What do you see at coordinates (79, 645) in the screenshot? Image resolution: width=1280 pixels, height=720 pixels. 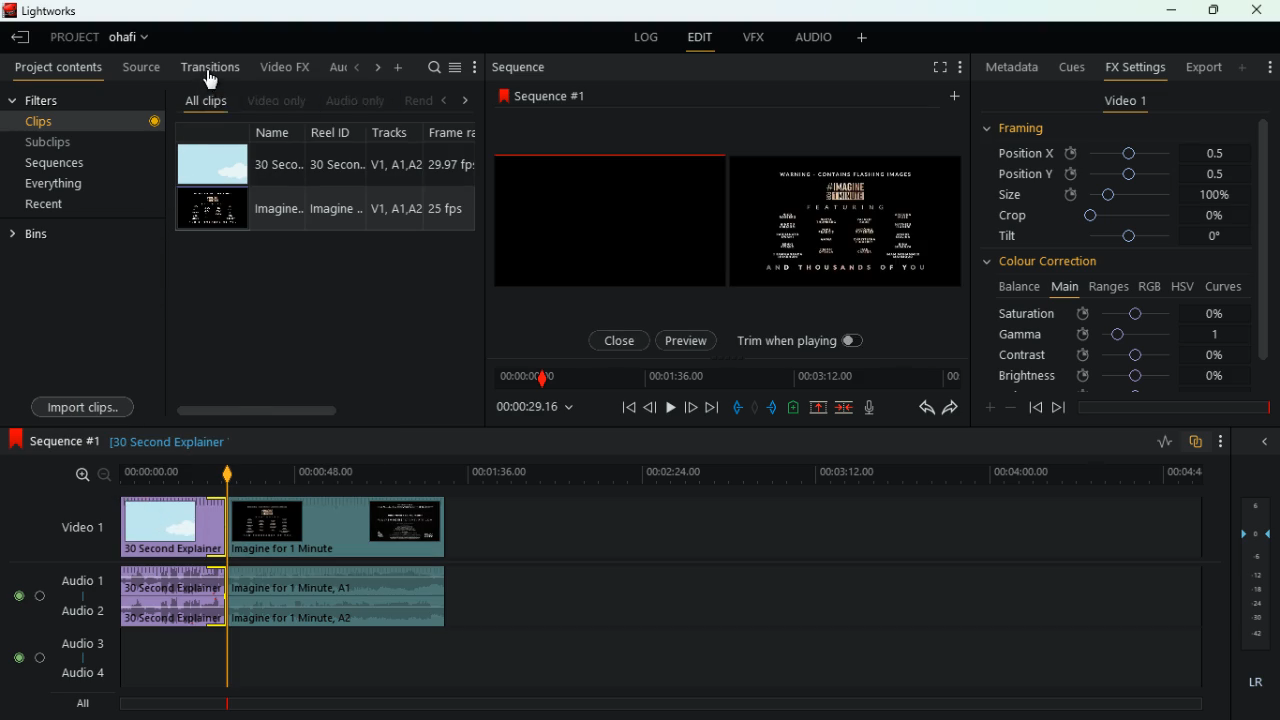 I see `audio 3` at bounding box center [79, 645].